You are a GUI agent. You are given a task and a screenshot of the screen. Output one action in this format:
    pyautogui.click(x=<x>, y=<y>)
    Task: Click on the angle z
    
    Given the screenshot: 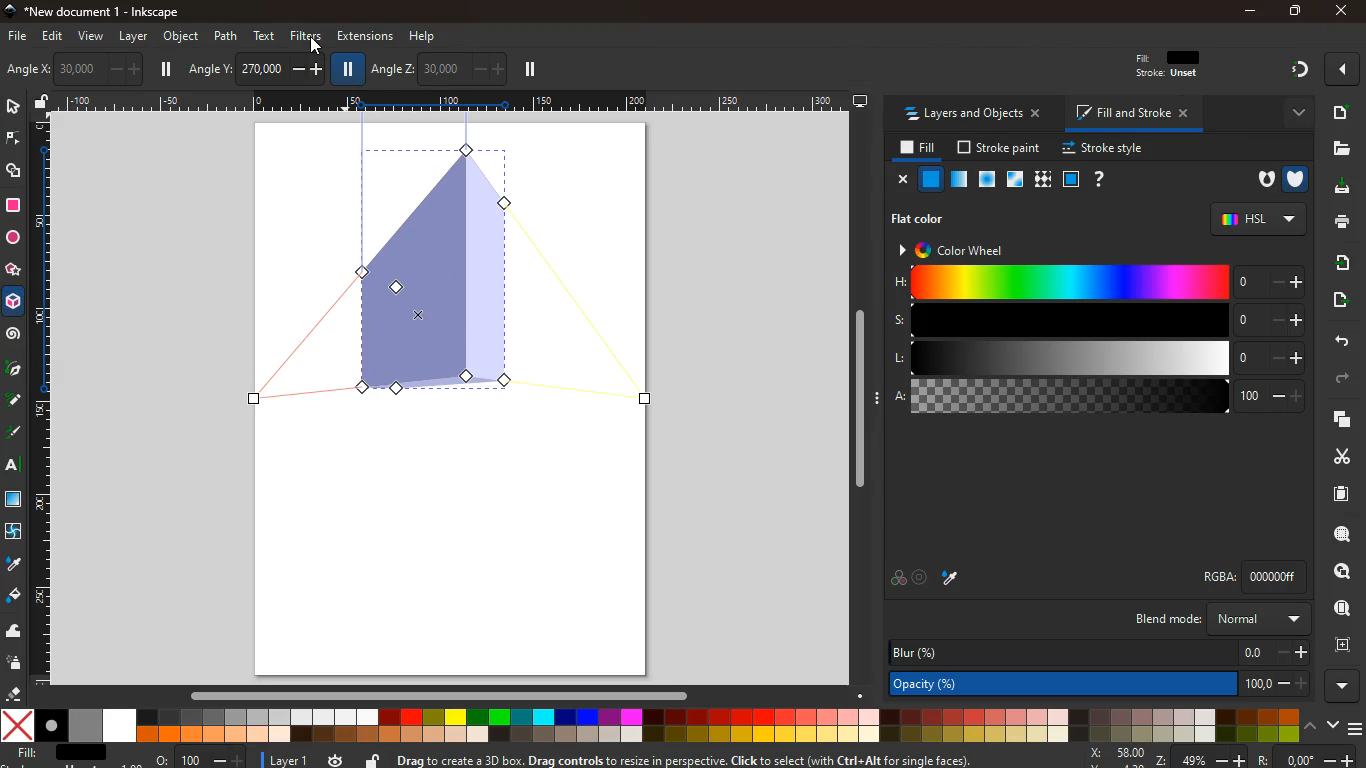 What is the action you would take?
    pyautogui.click(x=437, y=68)
    